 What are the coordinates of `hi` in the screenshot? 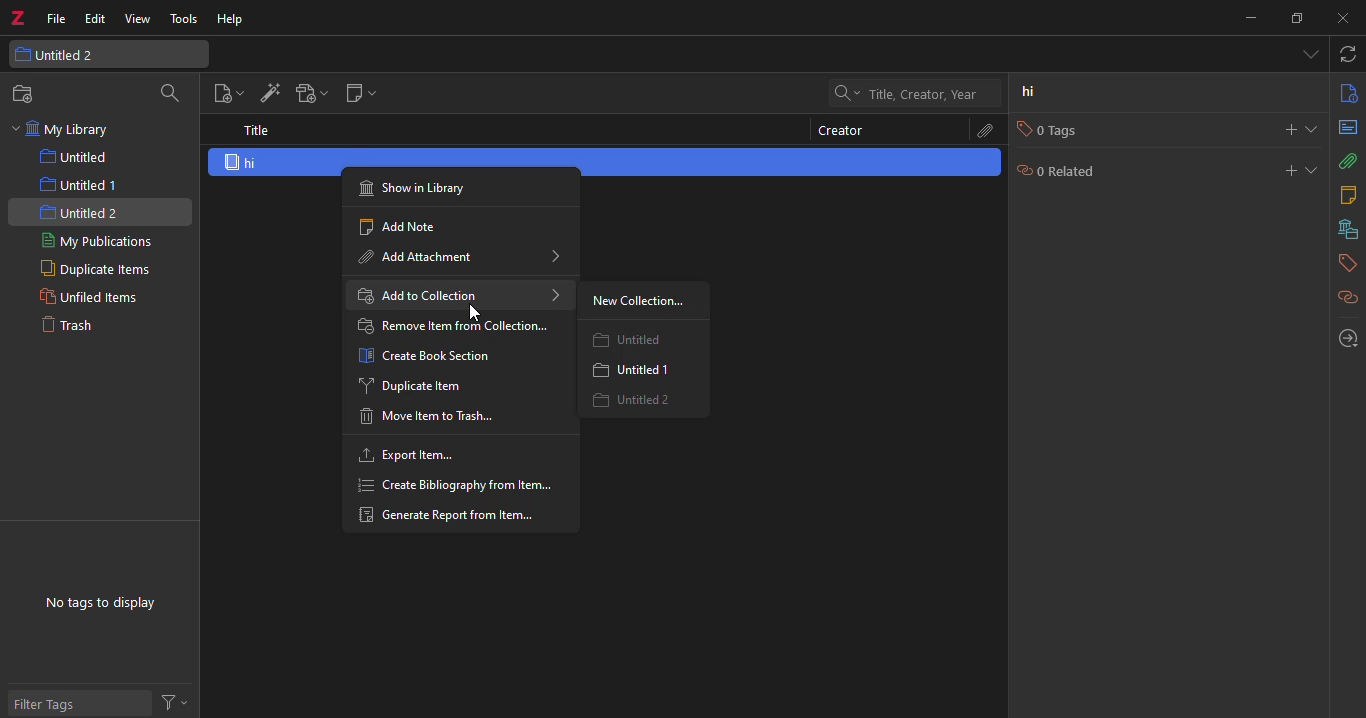 It's located at (250, 162).